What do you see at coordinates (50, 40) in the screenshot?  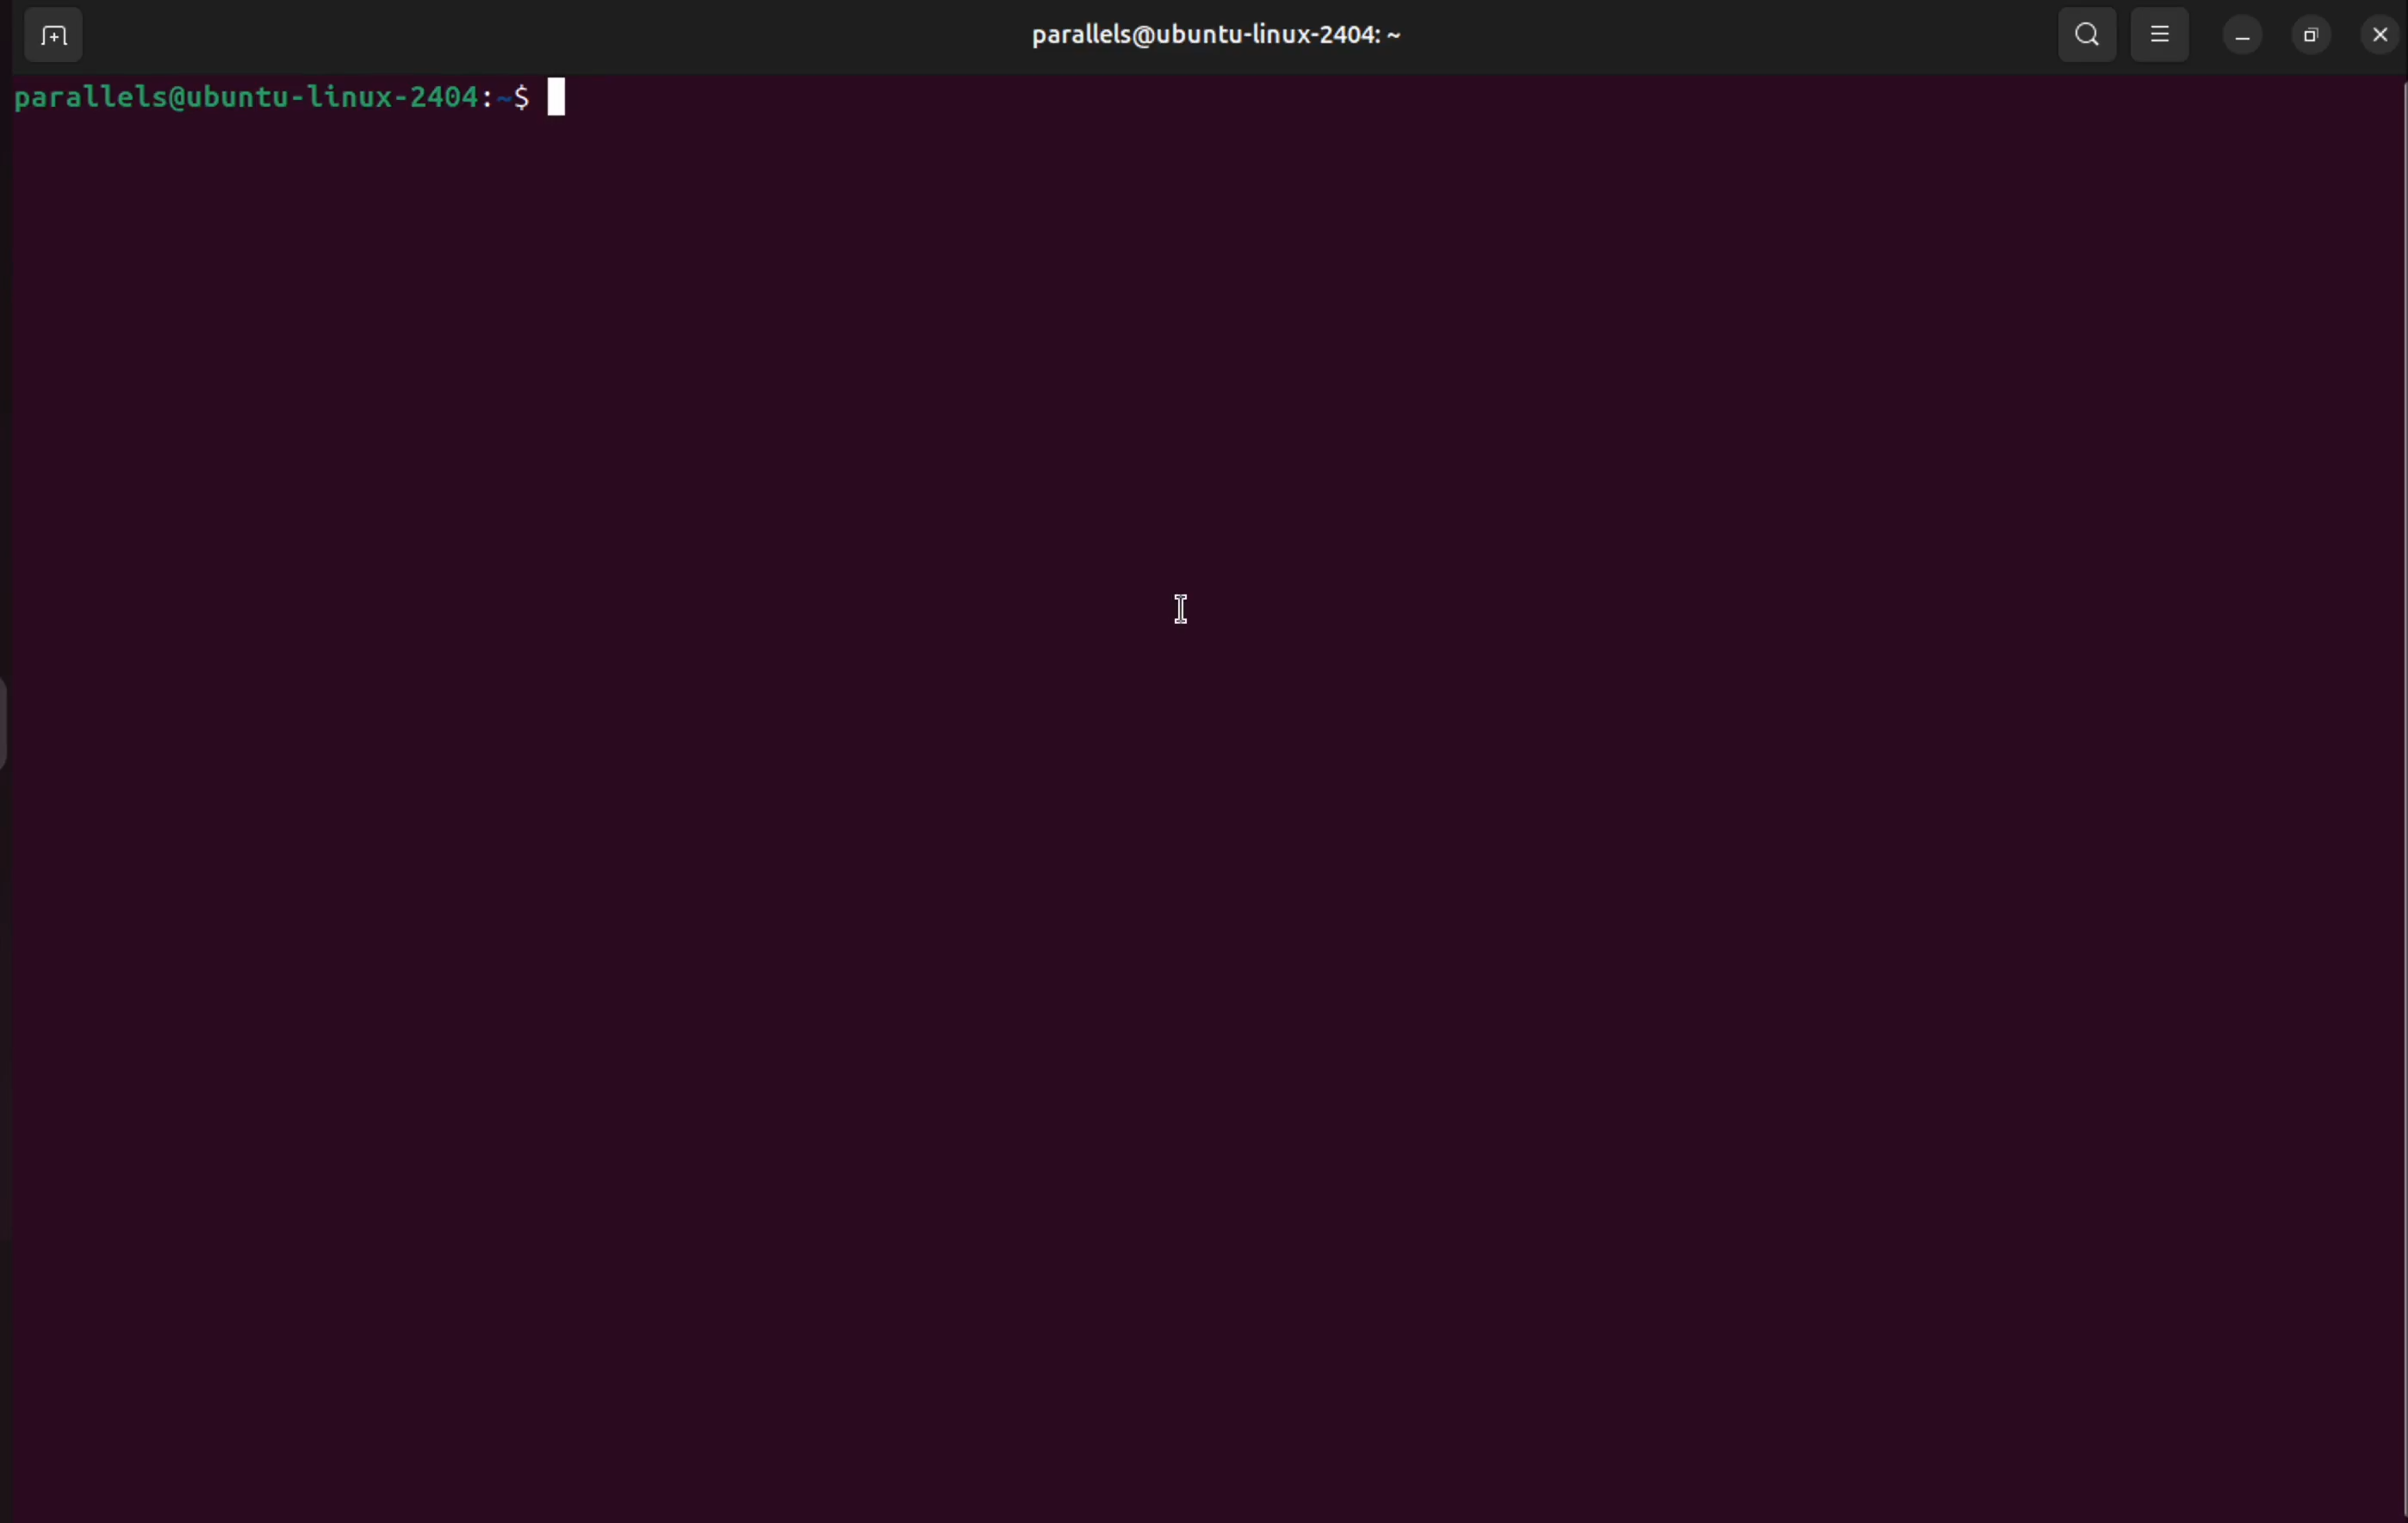 I see `add terminal` at bounding box center [50, 40].